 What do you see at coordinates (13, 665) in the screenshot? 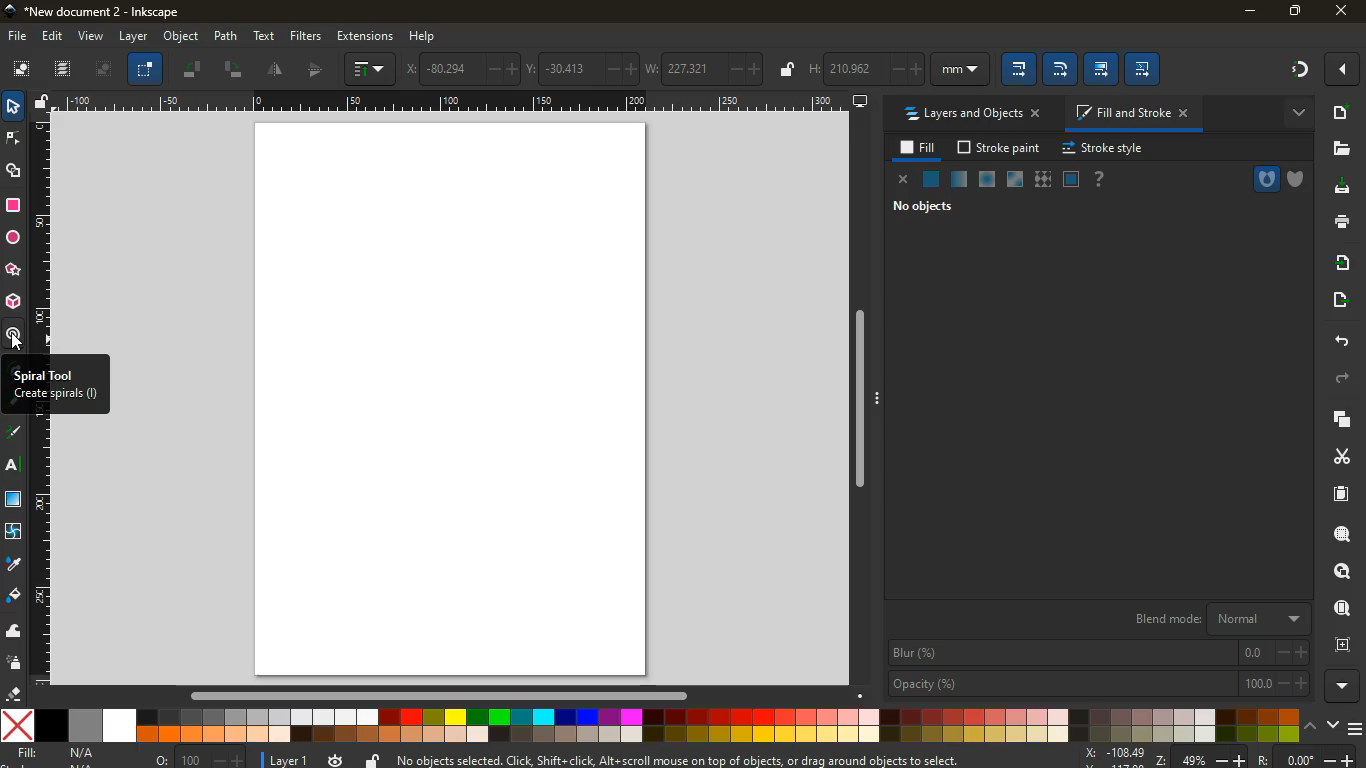
I see `spray` at bounding box center [13, 665].